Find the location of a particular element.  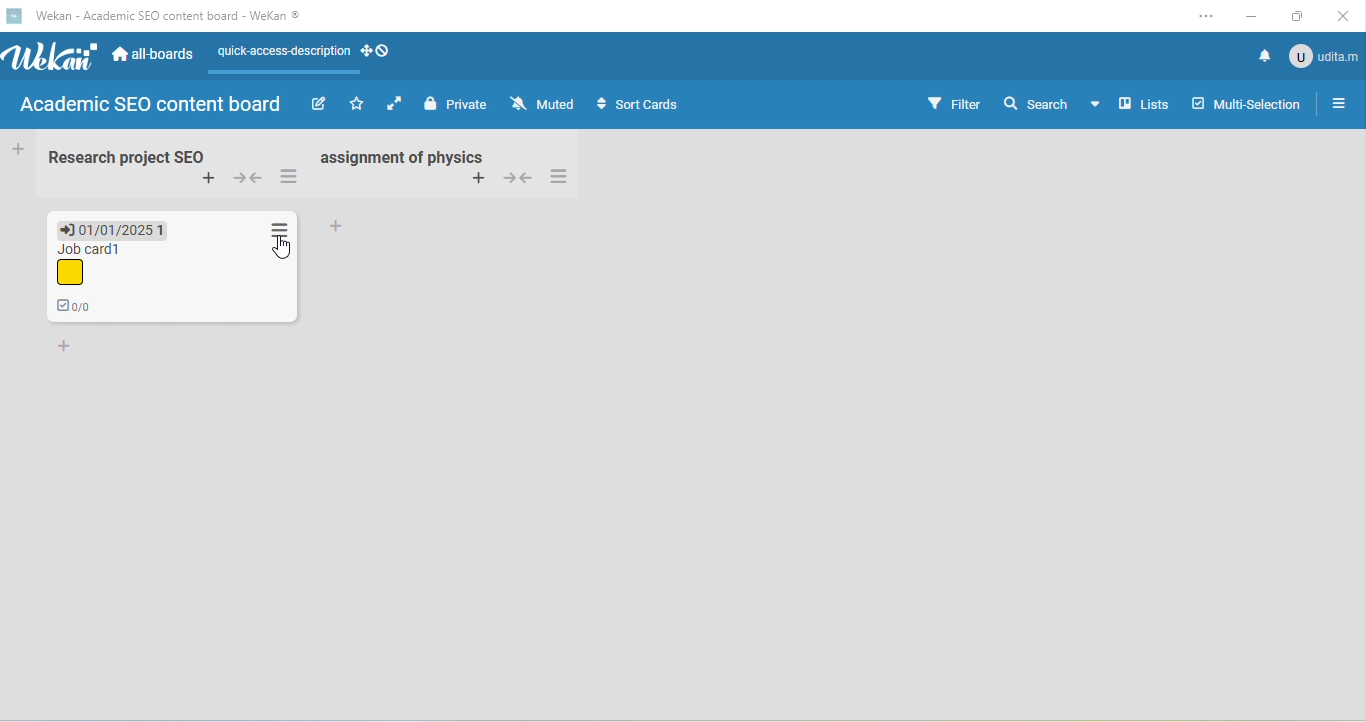

action is located at coordinates (279, 226).